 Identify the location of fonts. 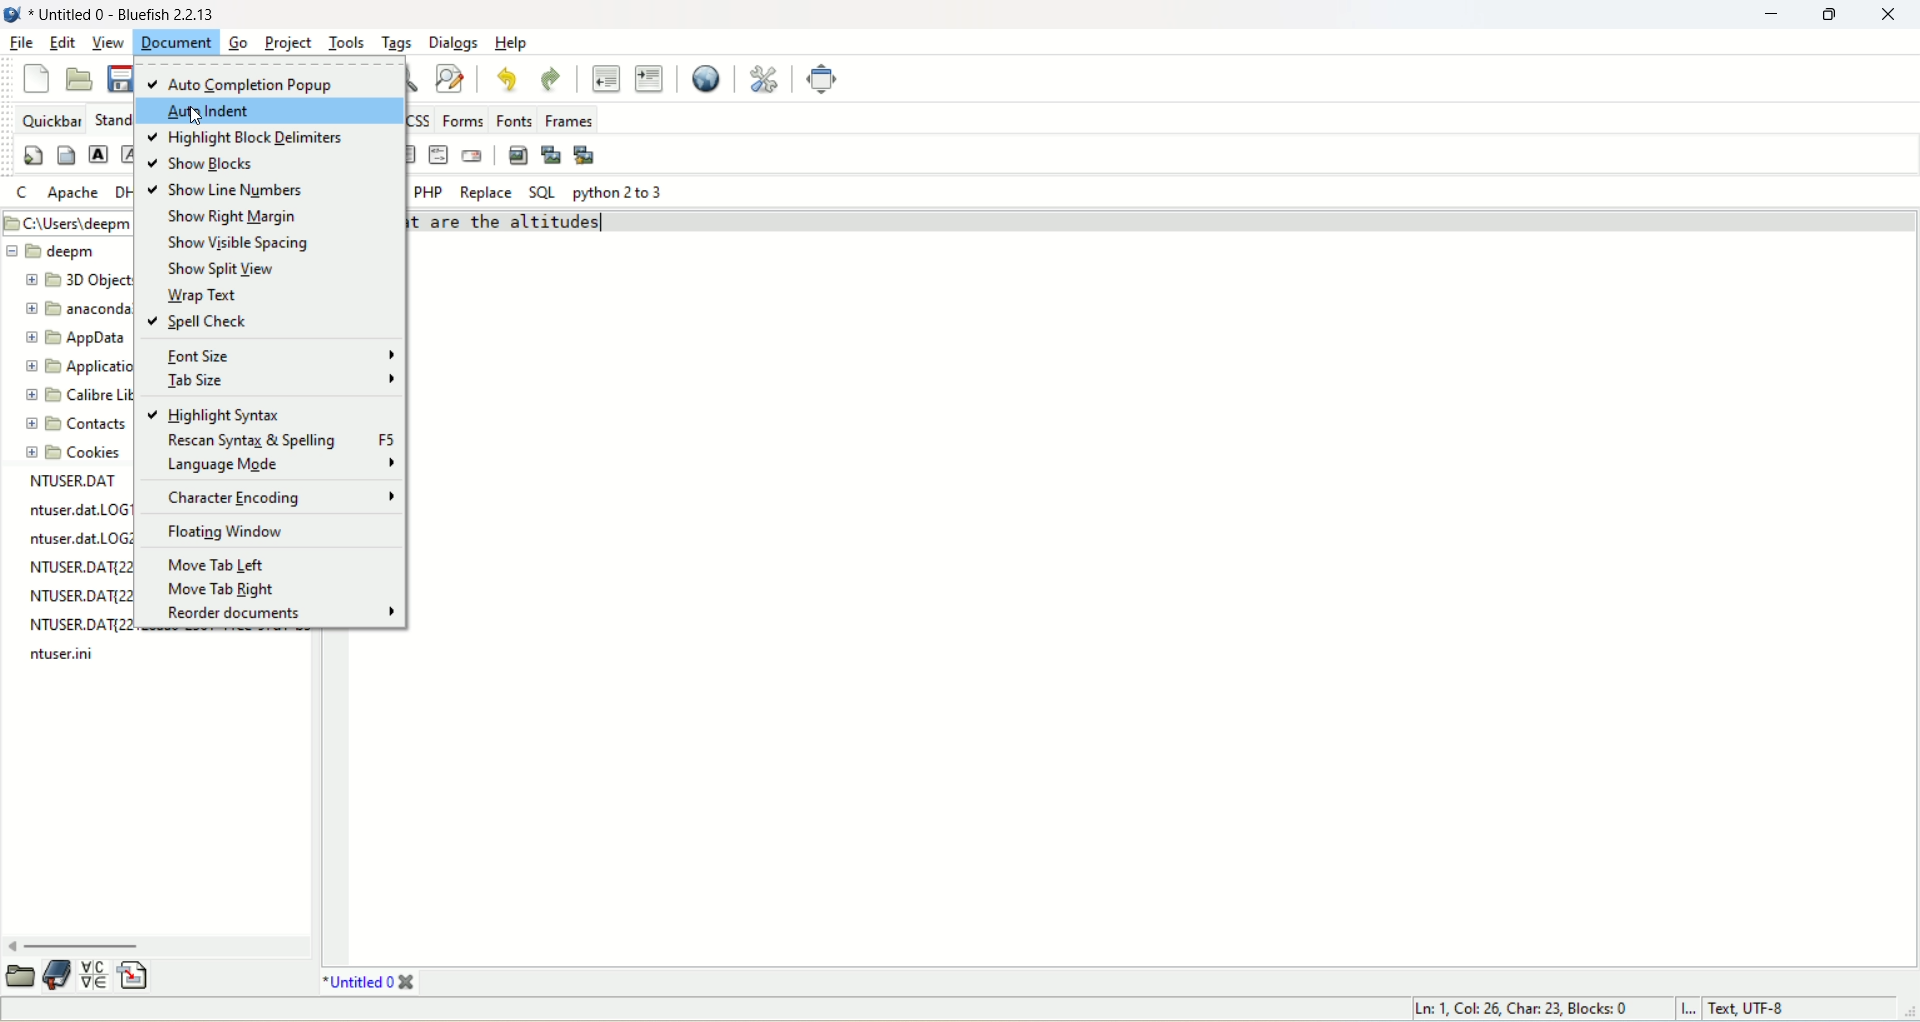
(516, 118).